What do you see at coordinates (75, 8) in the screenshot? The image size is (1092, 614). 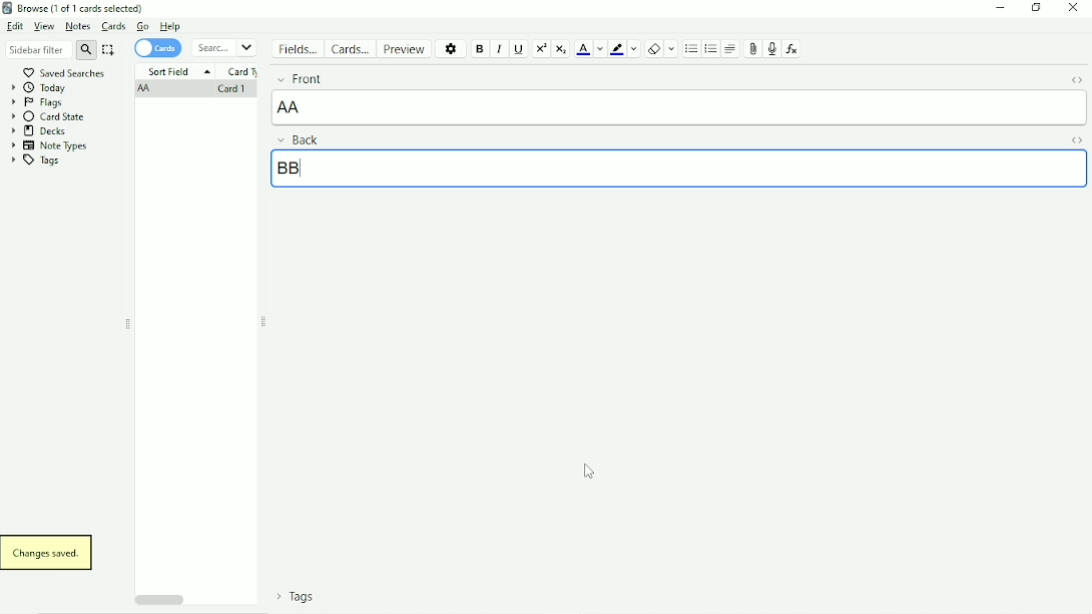 I see `Browse (1 of 1 cards selected)` at bounding box center [75, 8].